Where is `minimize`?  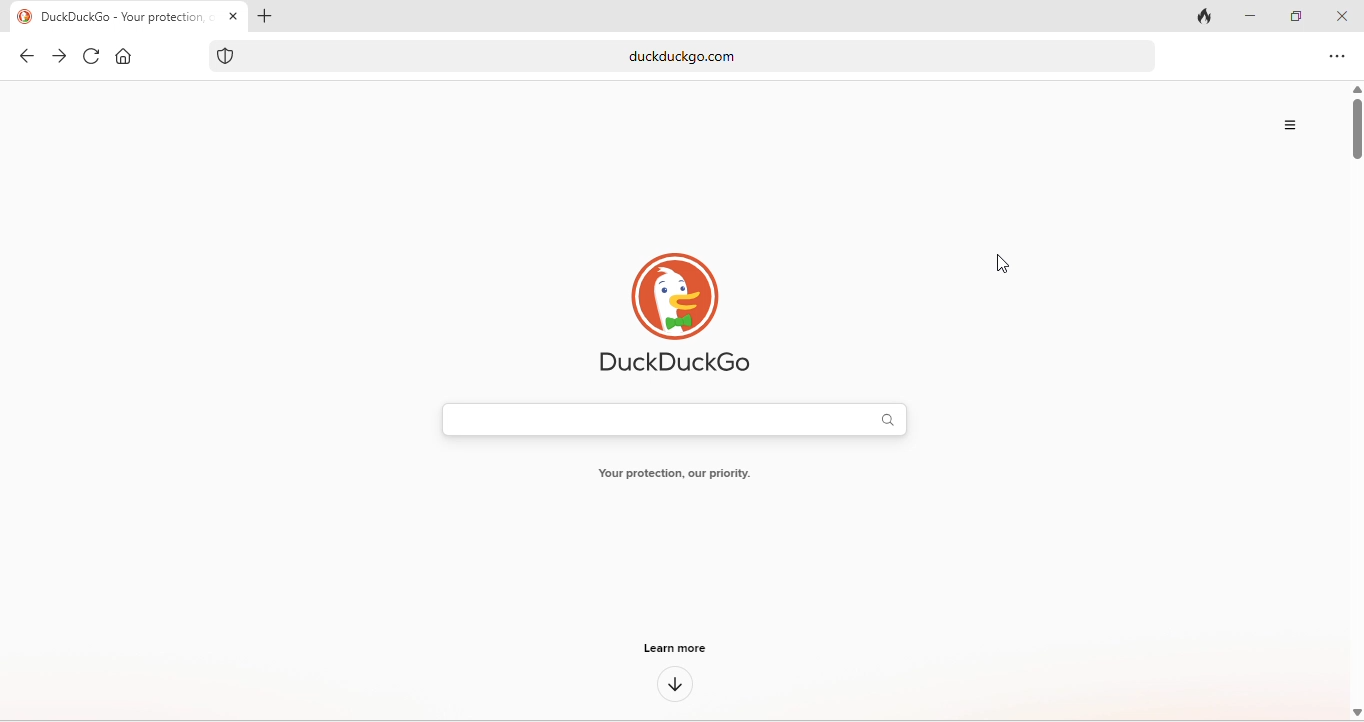 minimize is located at coordinates (1249, 14).